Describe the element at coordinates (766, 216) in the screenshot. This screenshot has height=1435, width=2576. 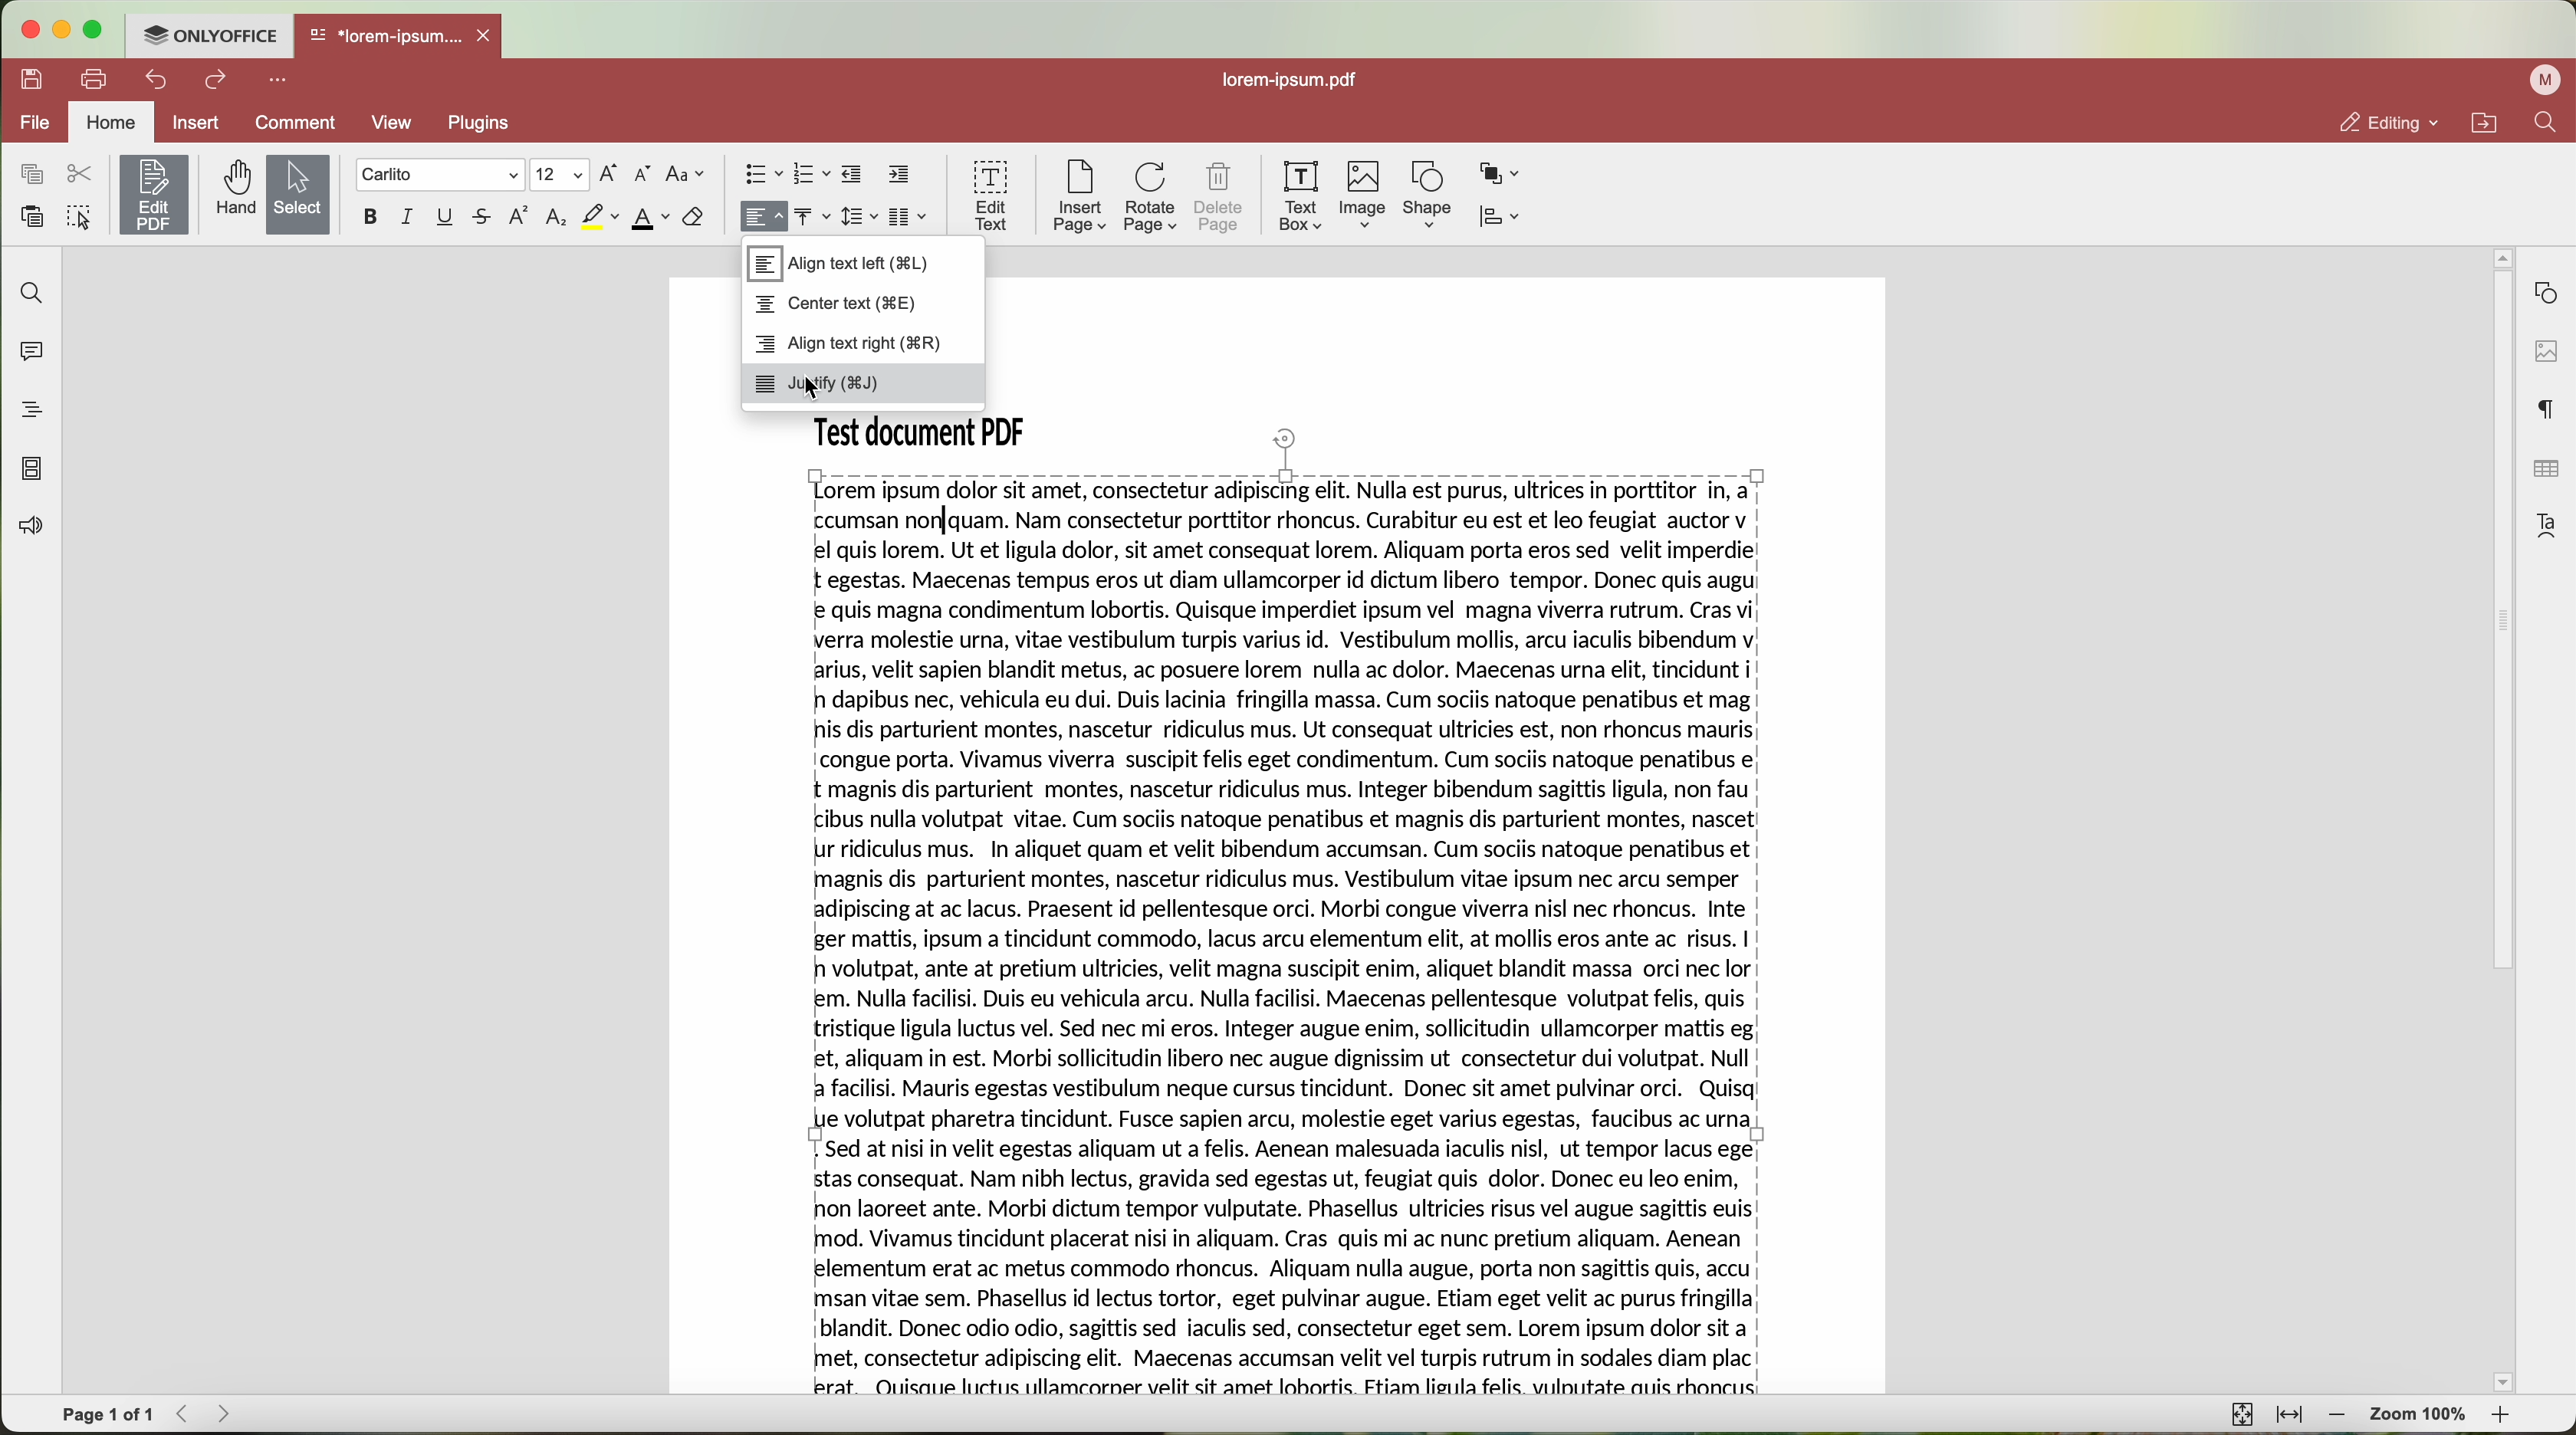
I see `horizontal align` at that location.